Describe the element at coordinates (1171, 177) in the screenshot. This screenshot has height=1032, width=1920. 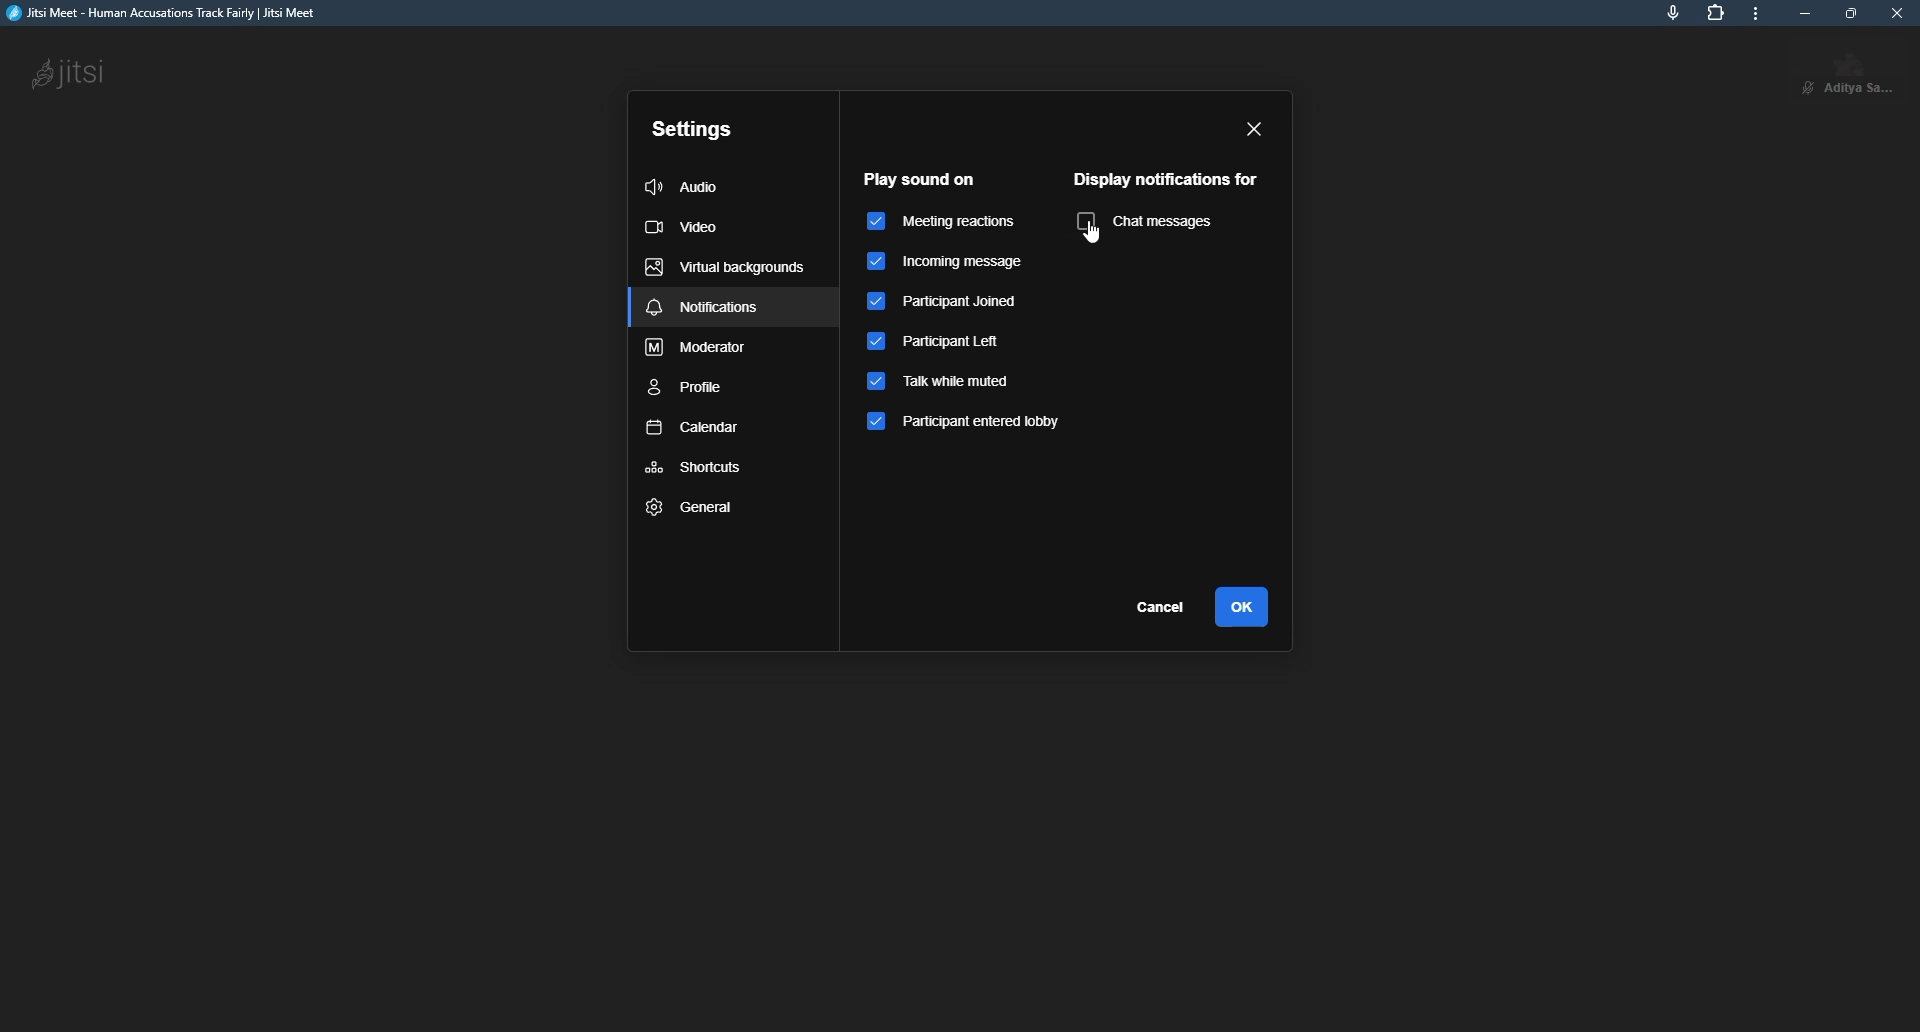
I see `display notifications for` at that location.